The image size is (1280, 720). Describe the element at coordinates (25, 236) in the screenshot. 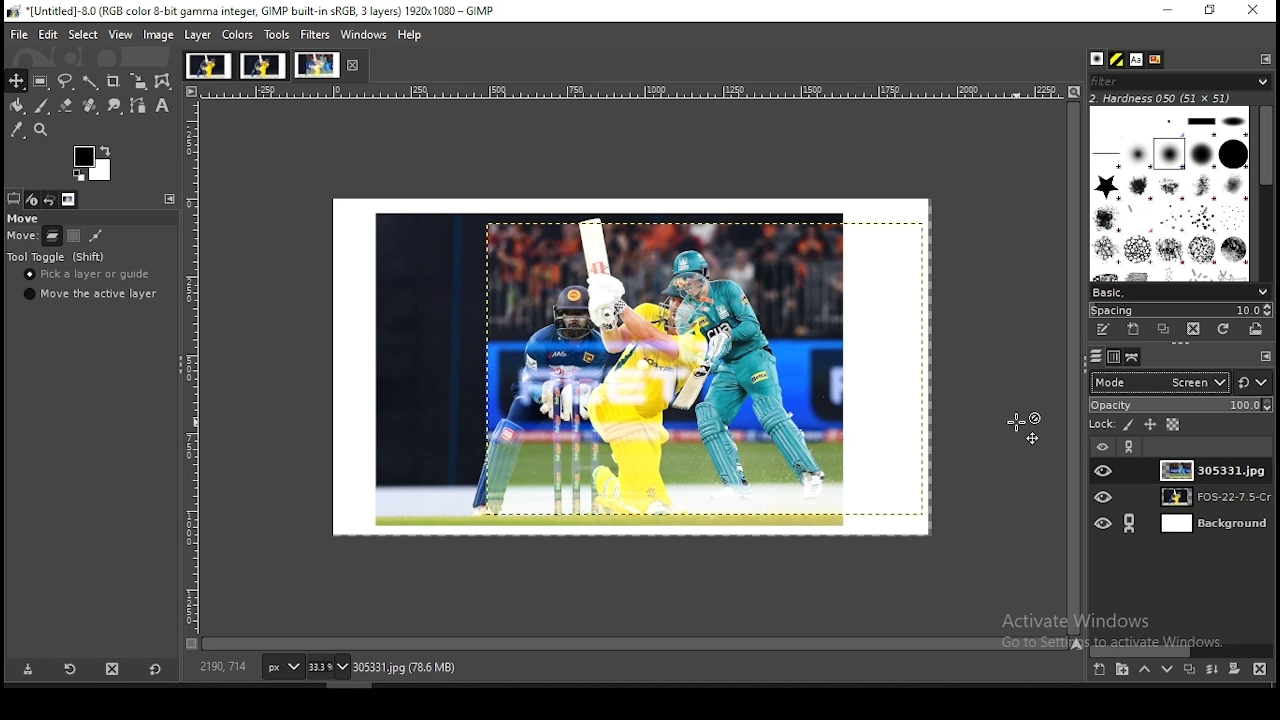

I see `move` at that location.